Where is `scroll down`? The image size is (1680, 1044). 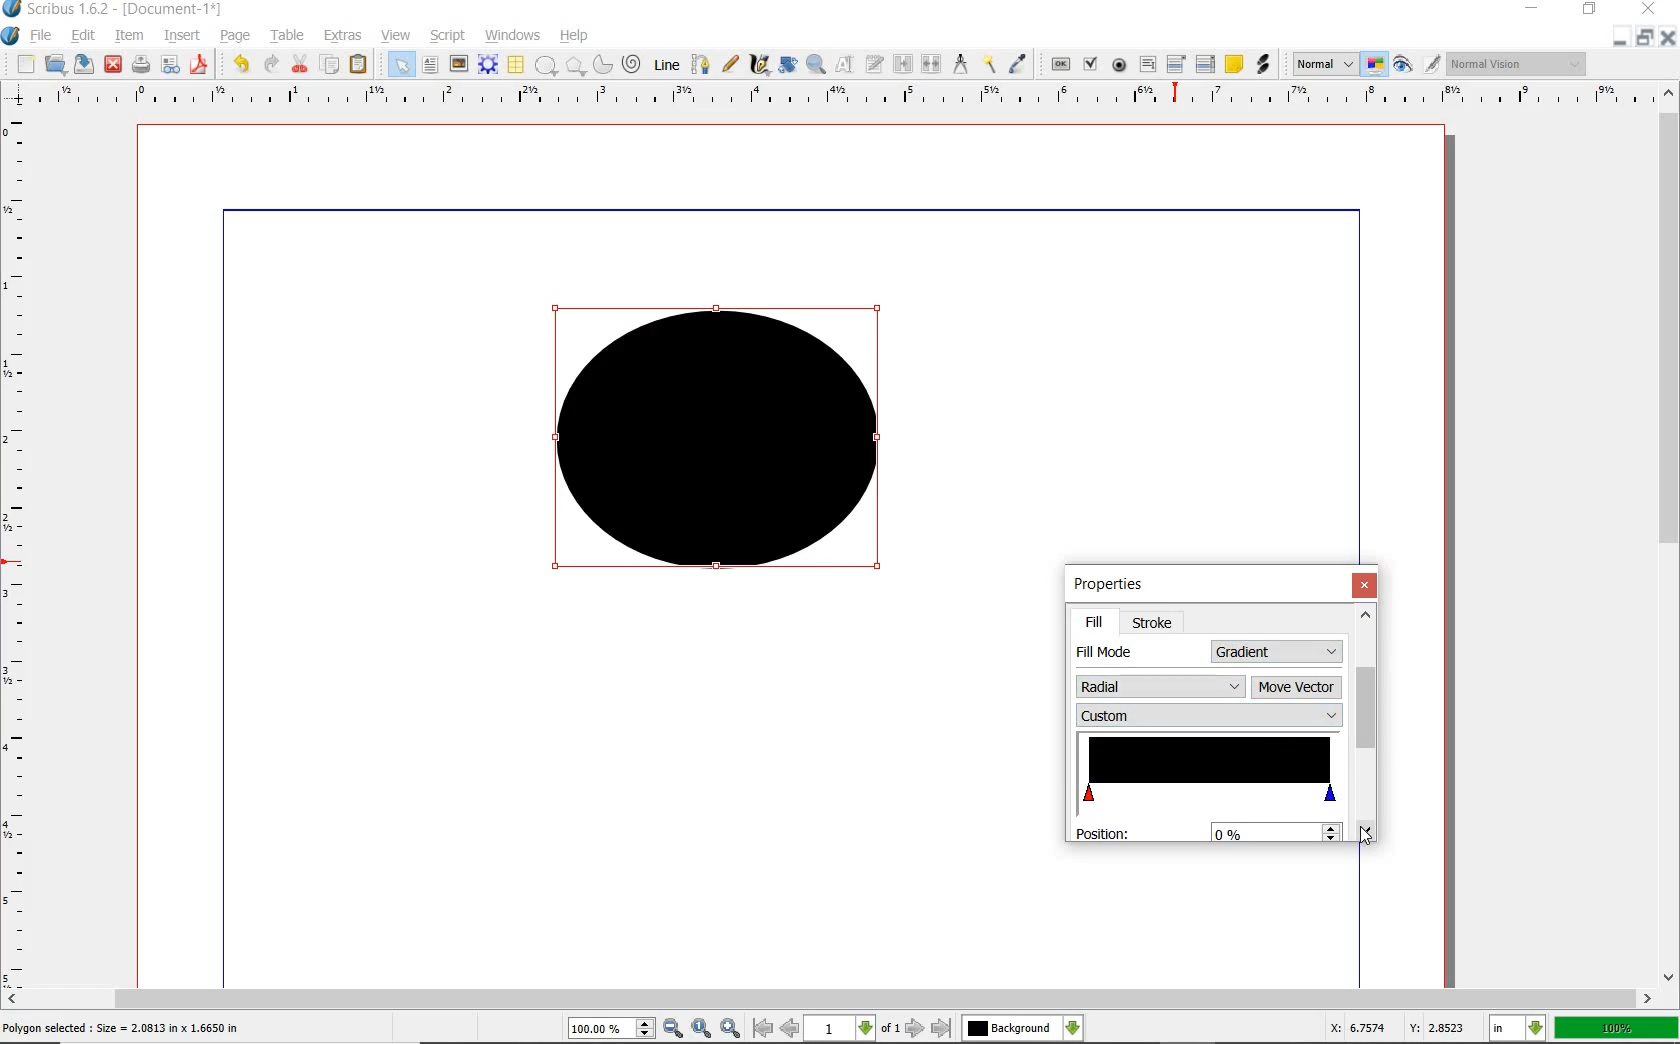
scroll down is located at coordinates (1364, 831).